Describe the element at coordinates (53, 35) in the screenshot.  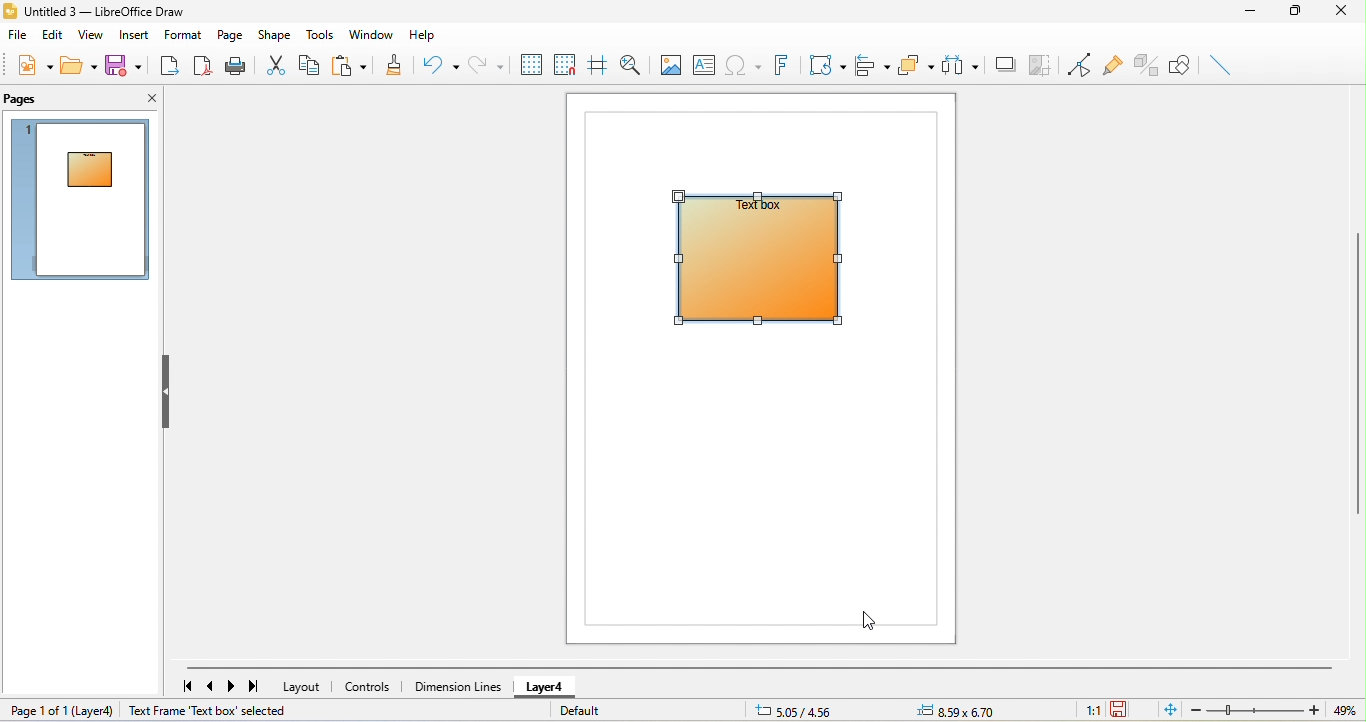
I see `edit` at that location.